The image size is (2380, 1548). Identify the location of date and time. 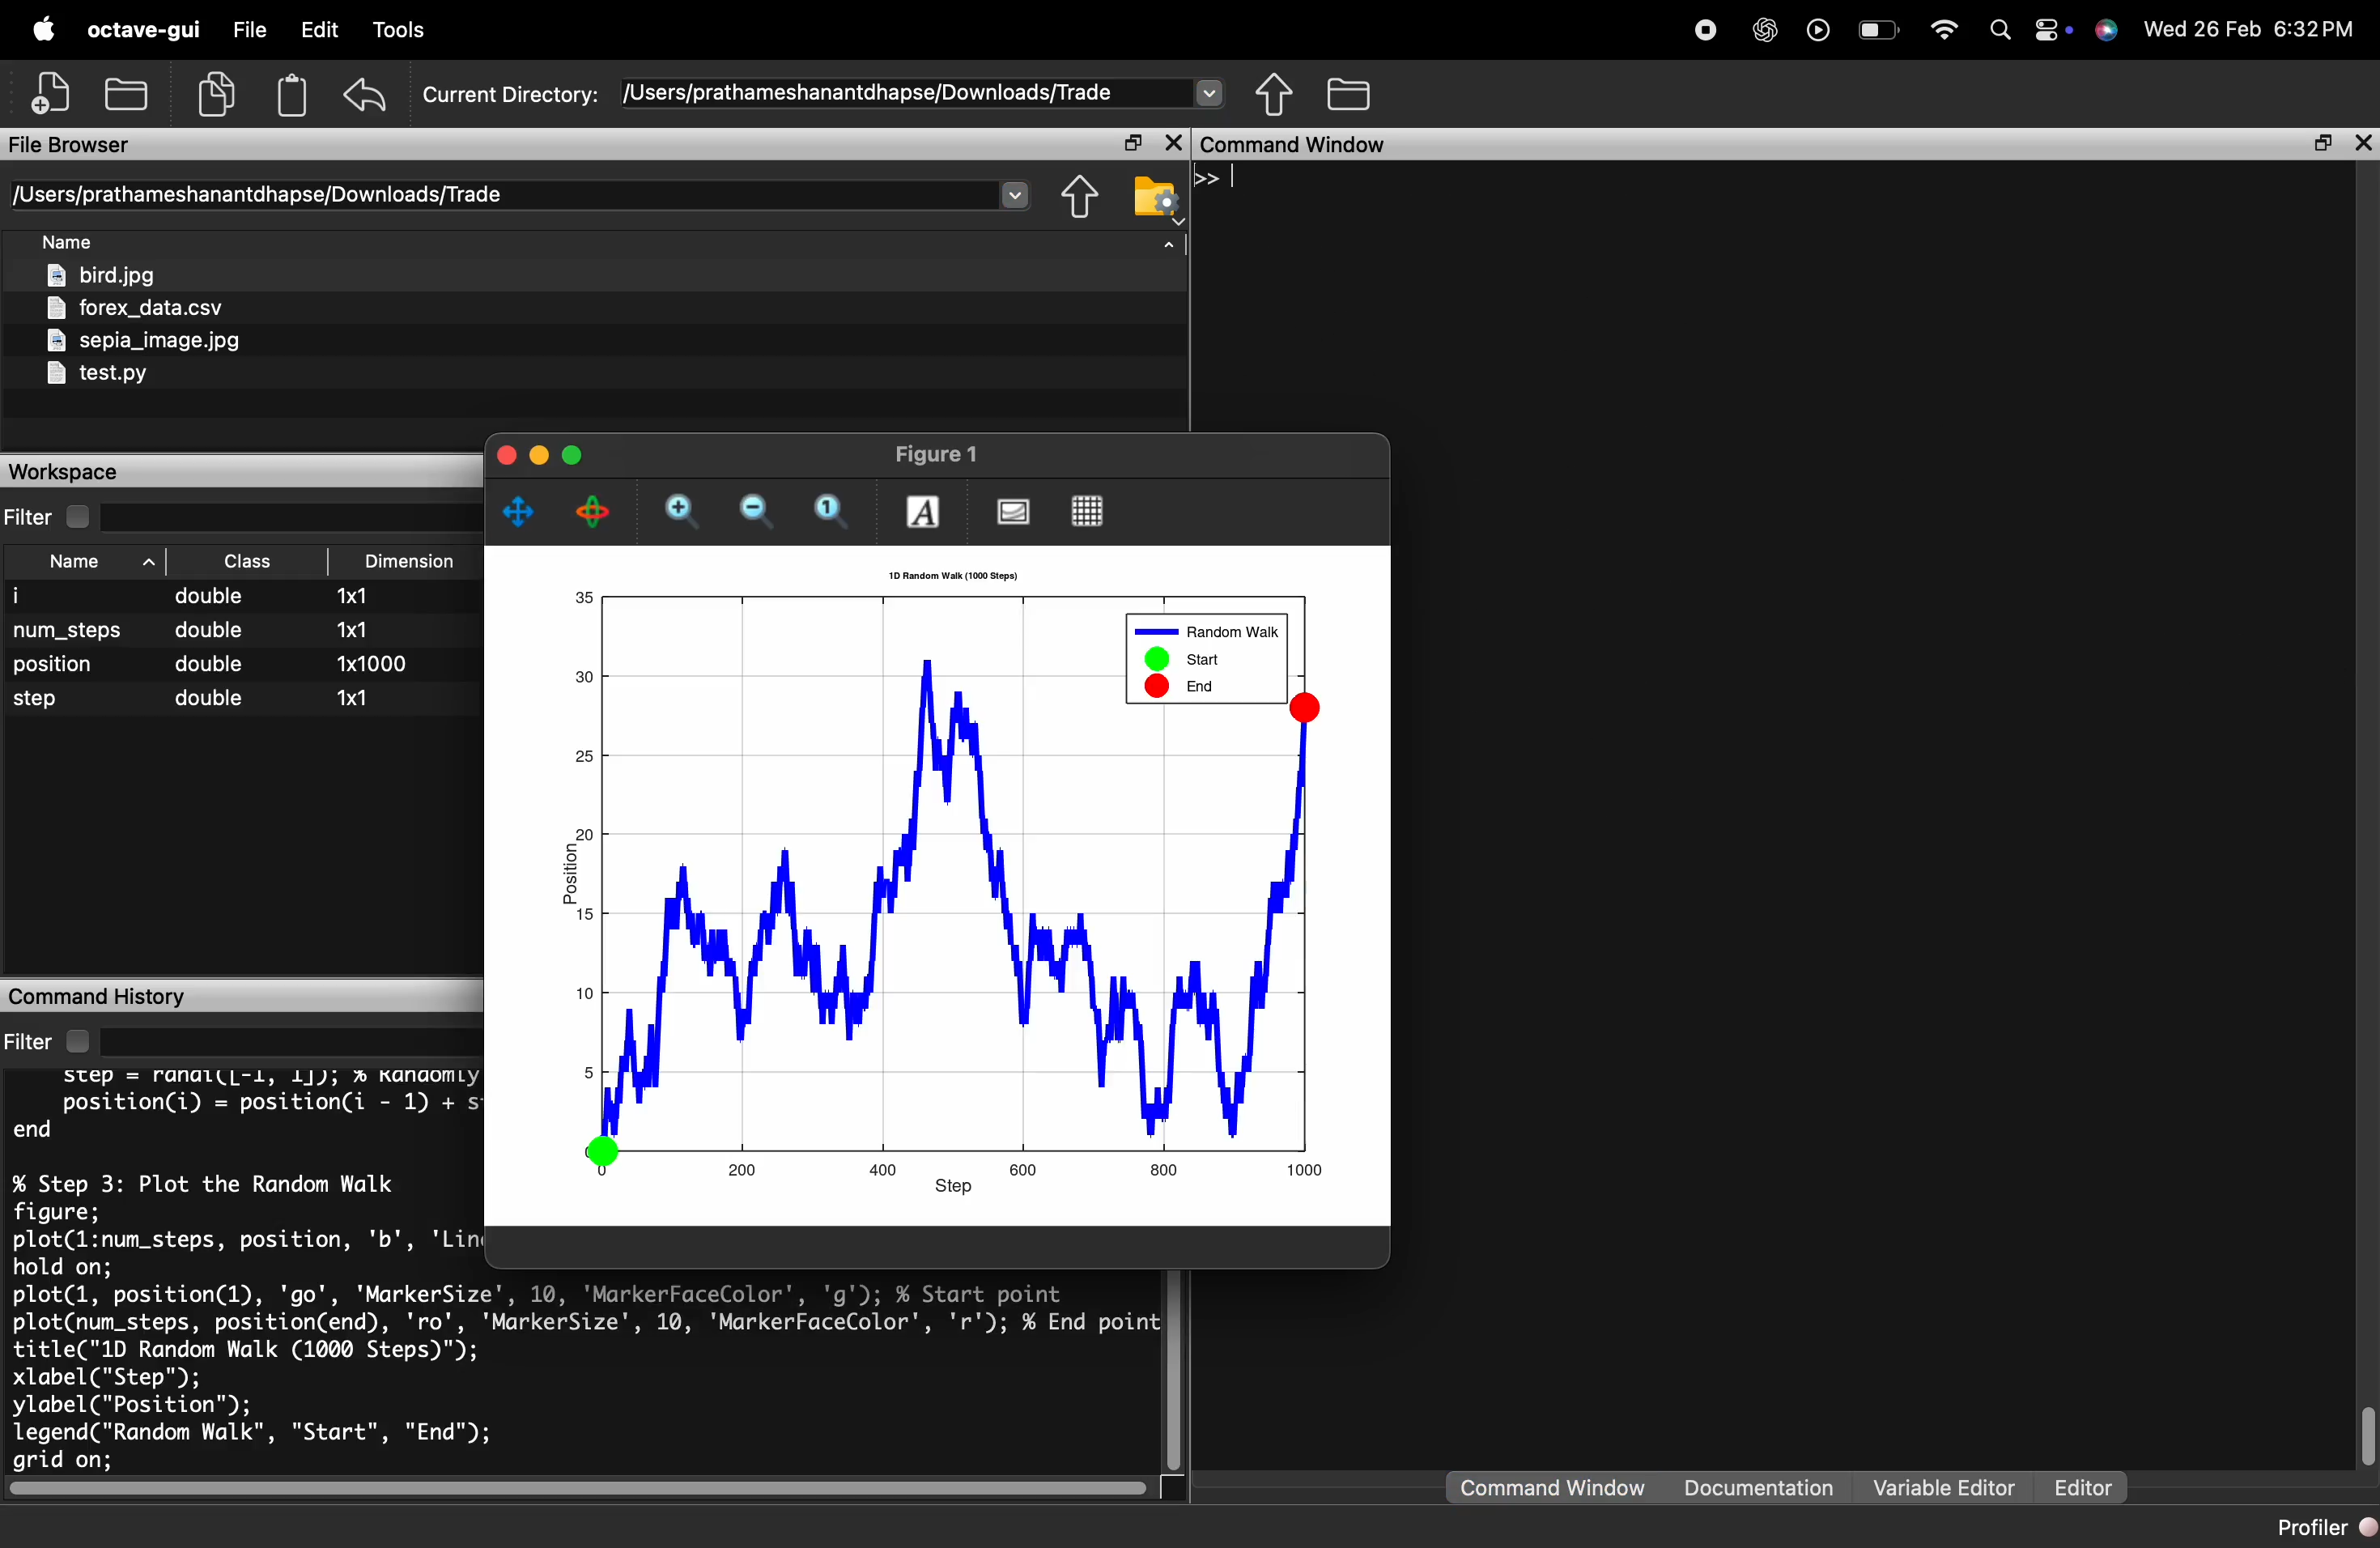
(2253, 28).